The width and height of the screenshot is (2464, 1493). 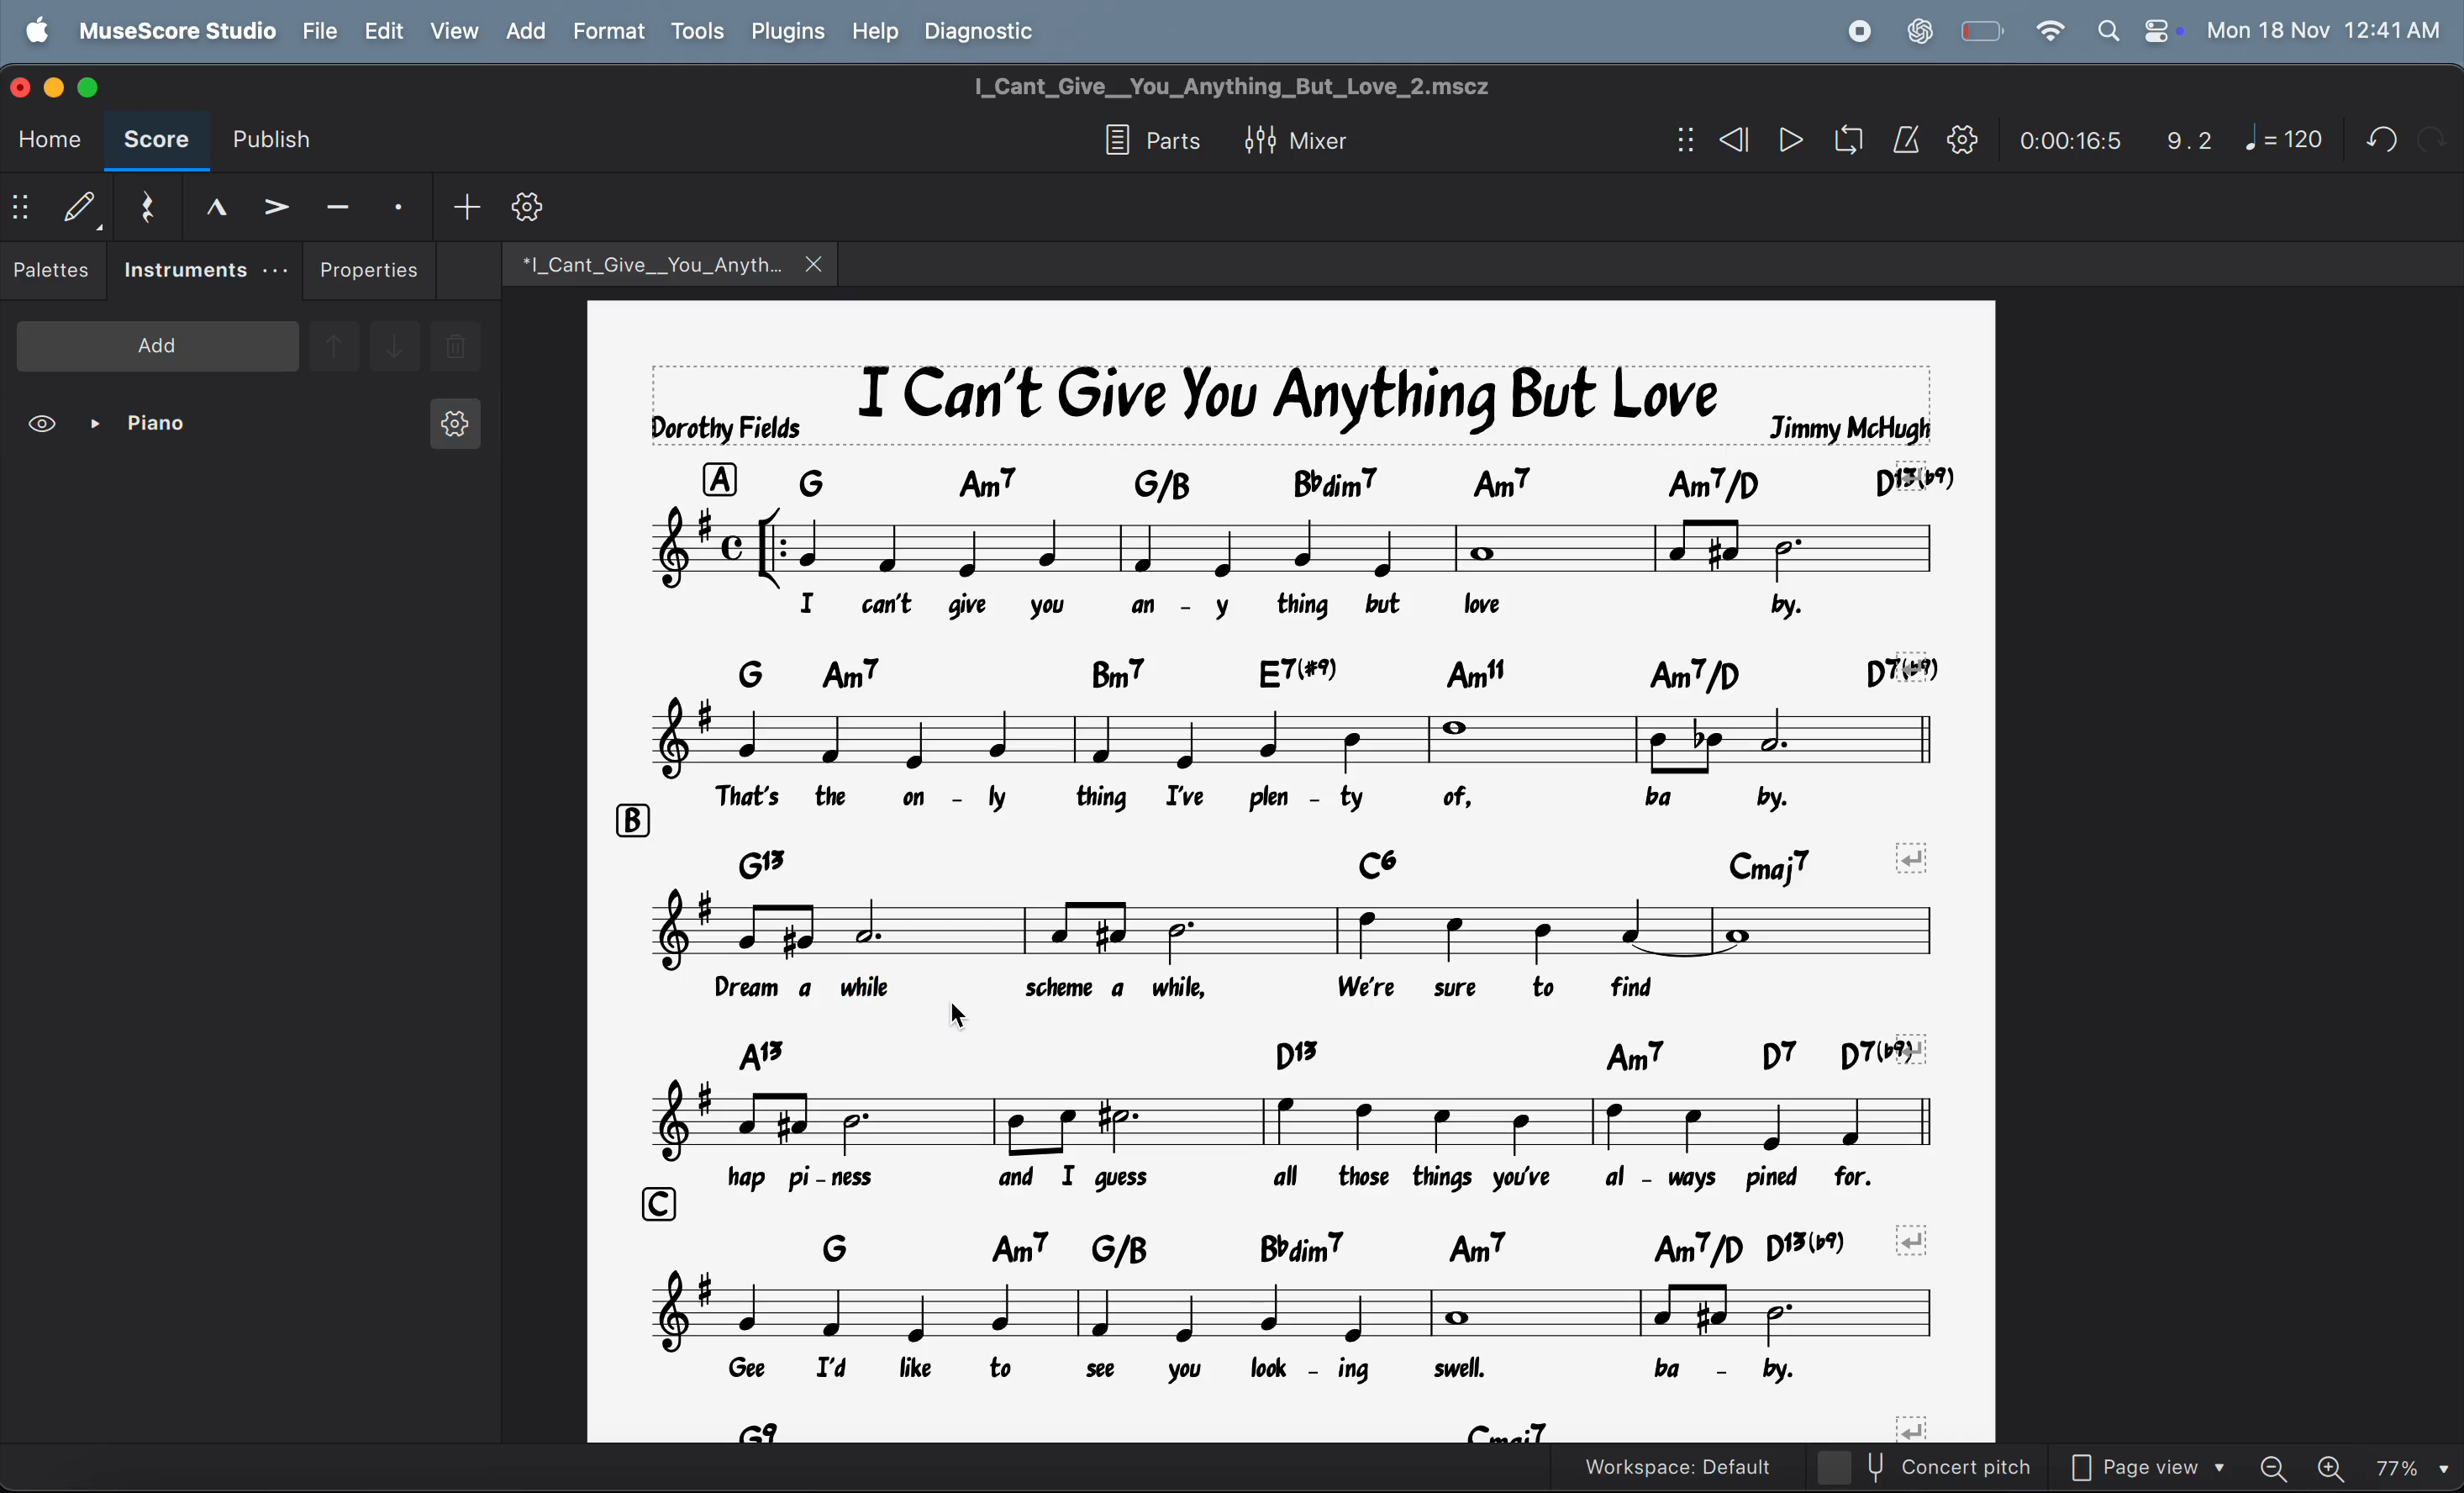 I want to click on mixer , so click(x=1291, y=139).